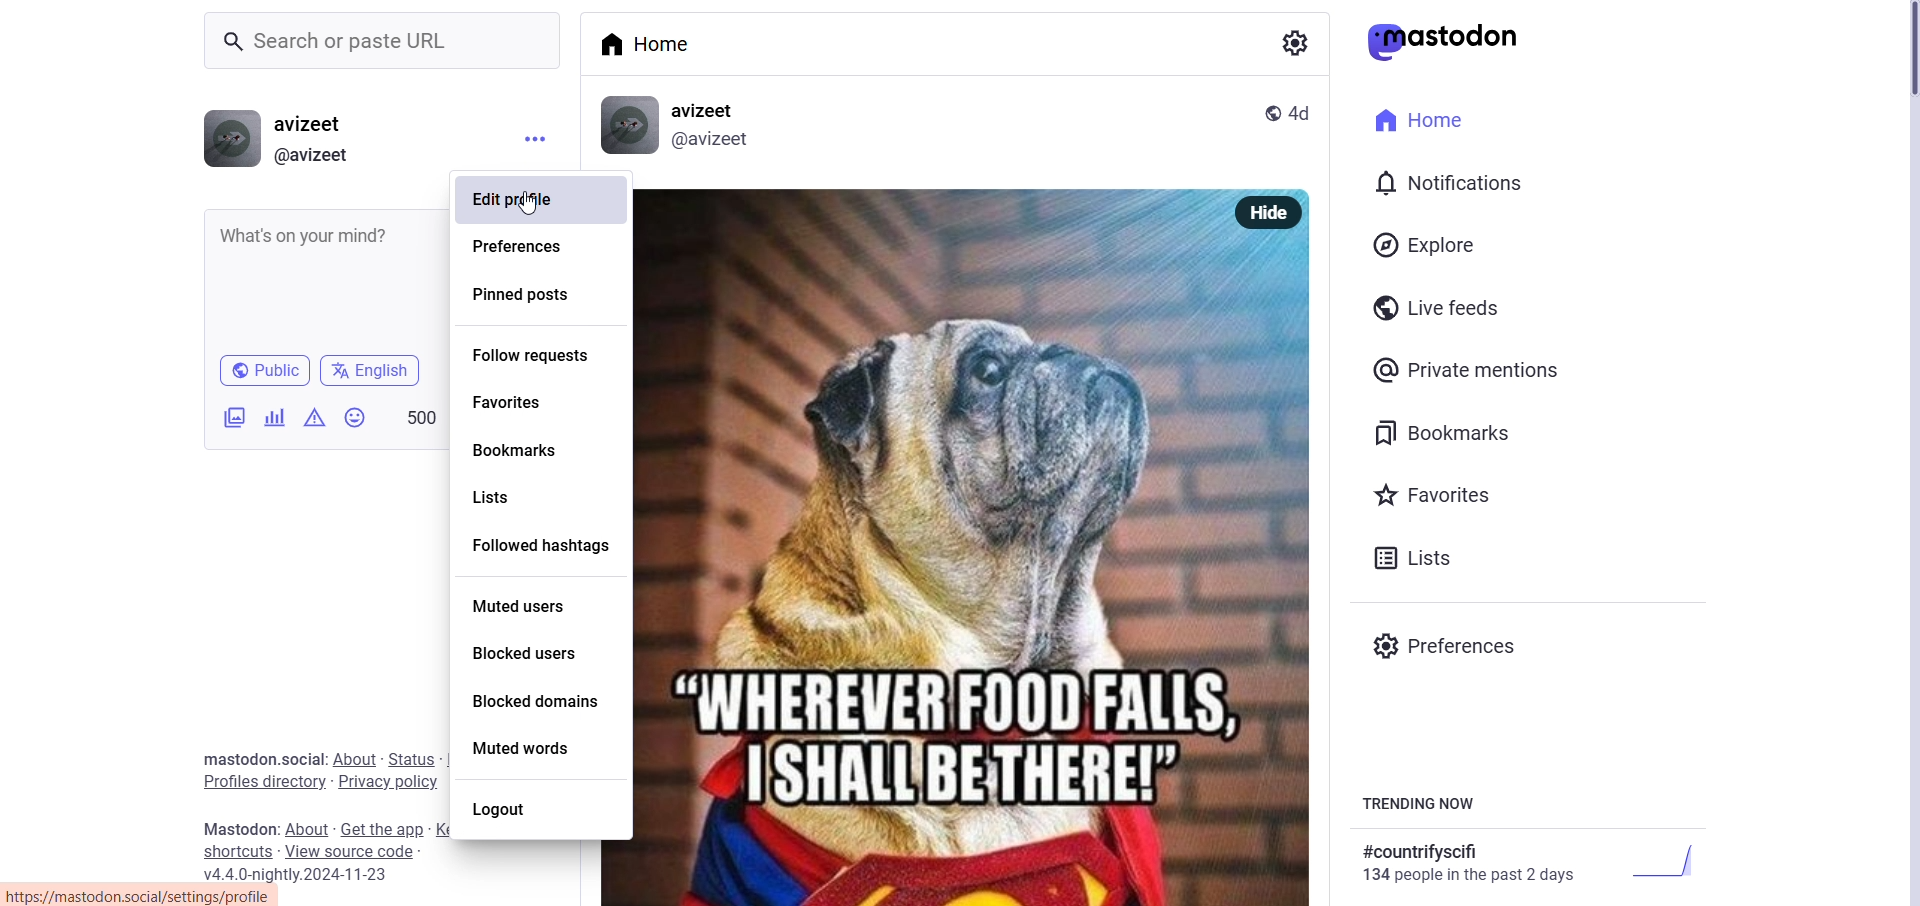 This screenshot has width=1920, height=906. Describe the element at coordinates (1450, 644) in the screenshot. I see `preferences` at that location.